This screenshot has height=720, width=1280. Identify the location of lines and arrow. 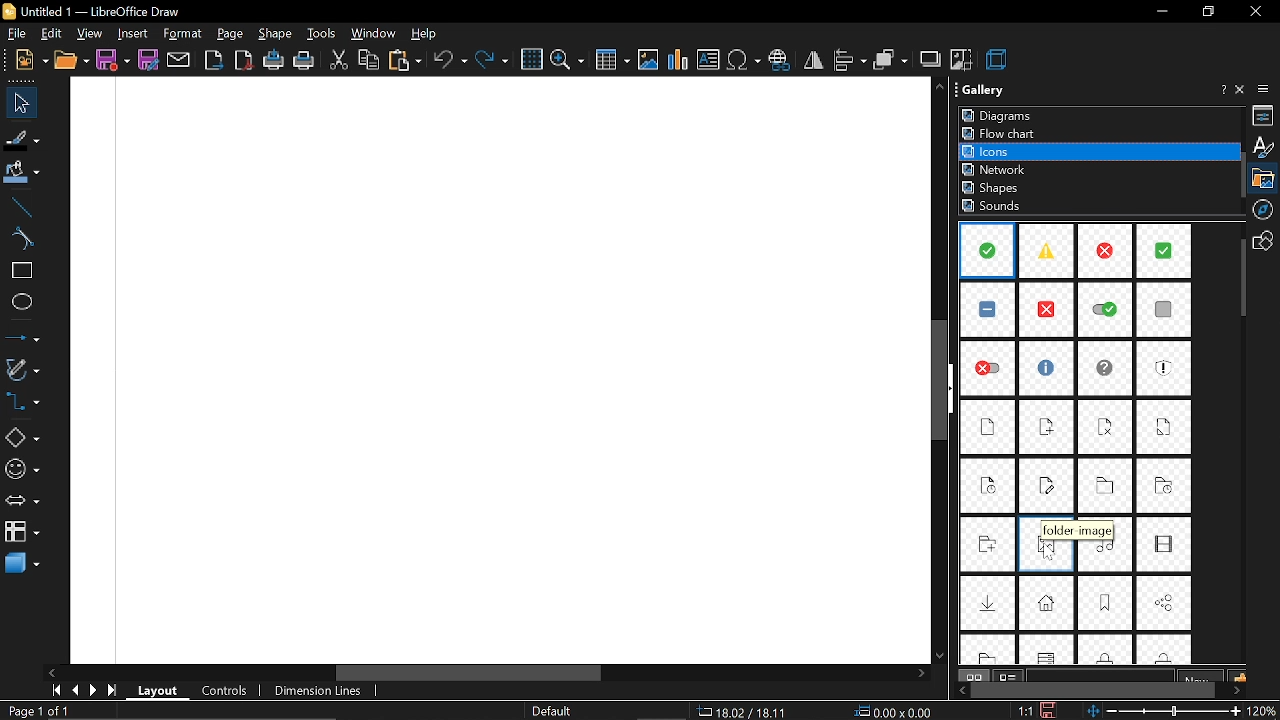
(20, 339).